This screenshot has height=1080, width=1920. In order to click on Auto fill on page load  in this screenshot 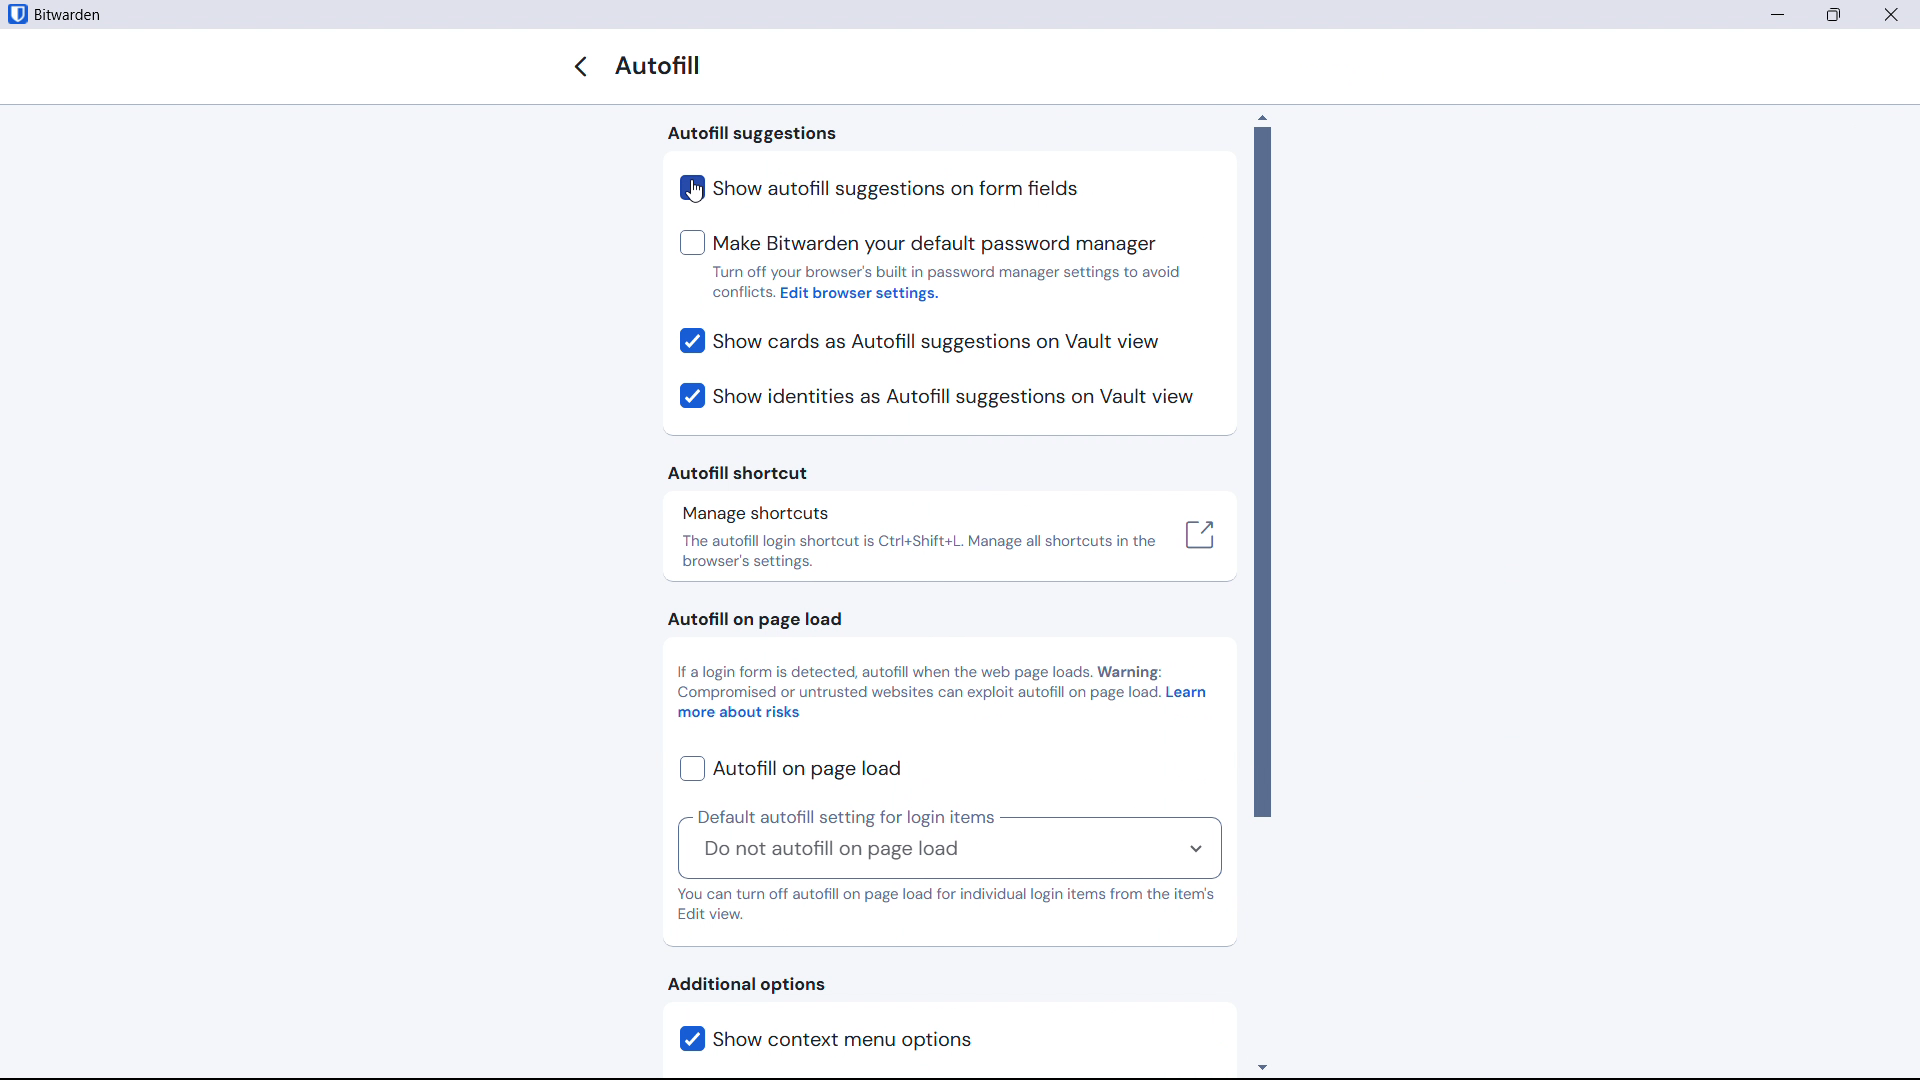, I will do `click(750, 620)`.